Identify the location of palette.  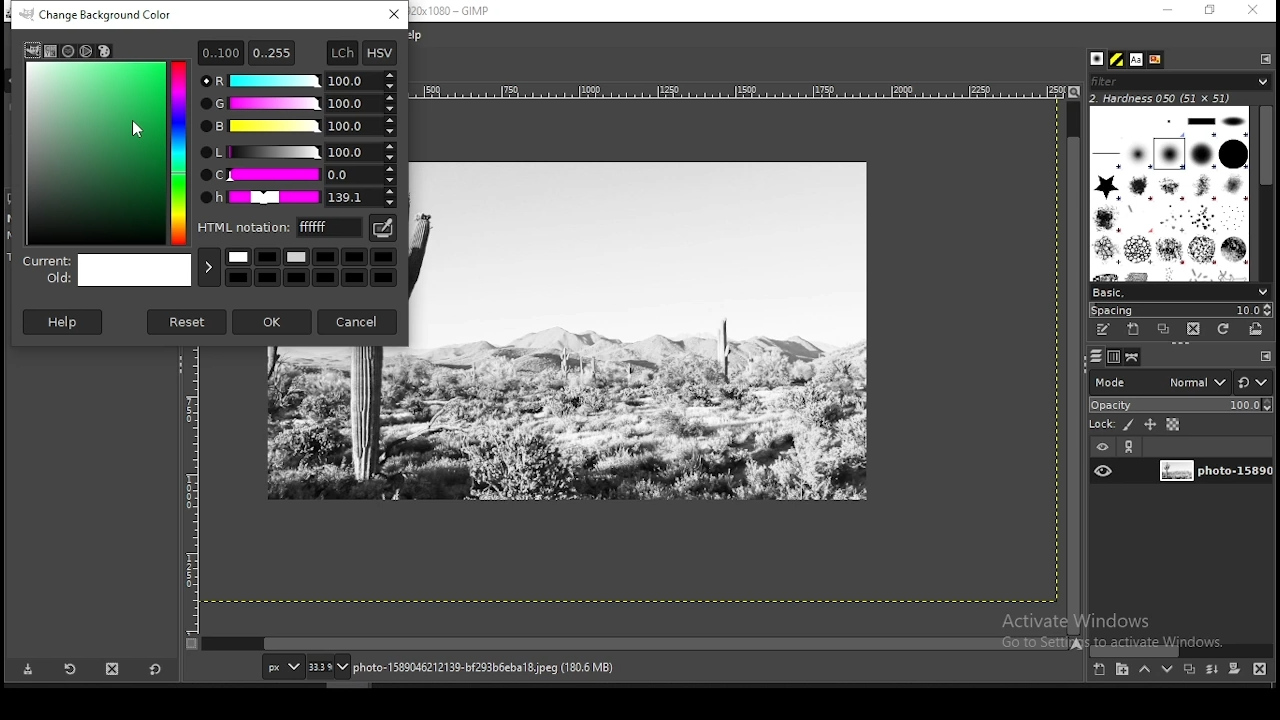
(104, 51).